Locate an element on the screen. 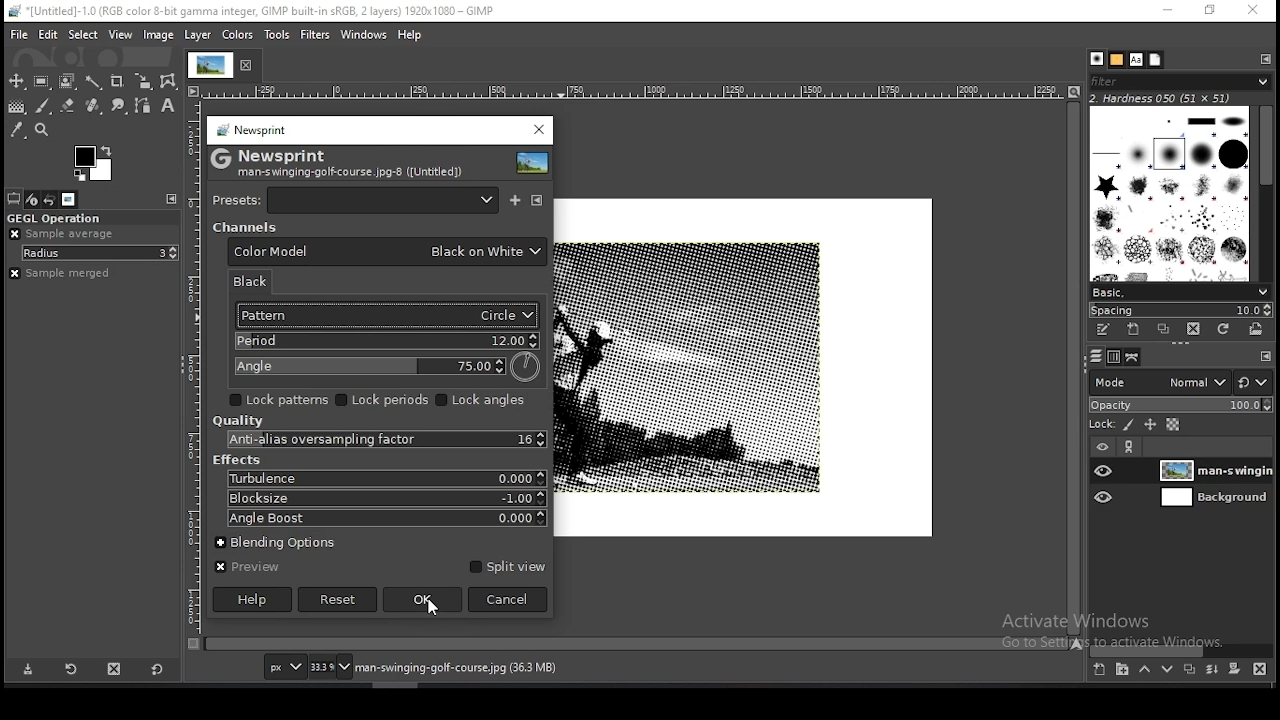  save current as named preset is located at coordinates (516, 198).